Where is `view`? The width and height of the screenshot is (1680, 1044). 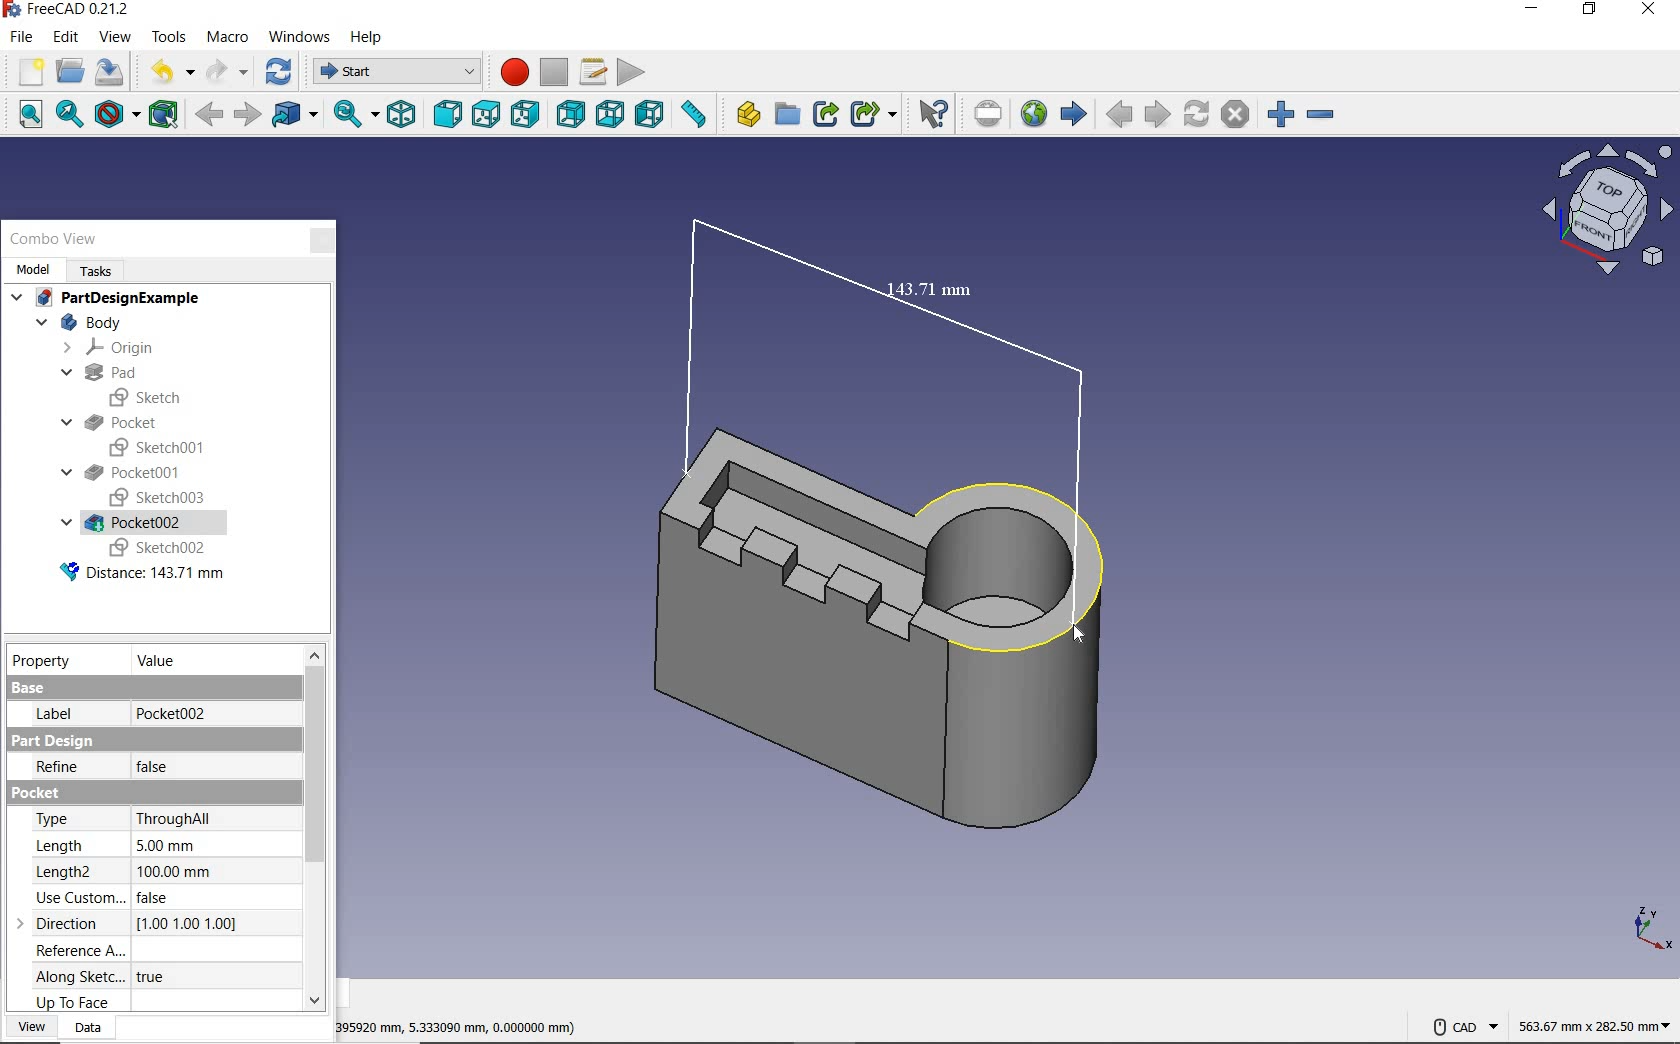
view is located at coordinates (113, 40).